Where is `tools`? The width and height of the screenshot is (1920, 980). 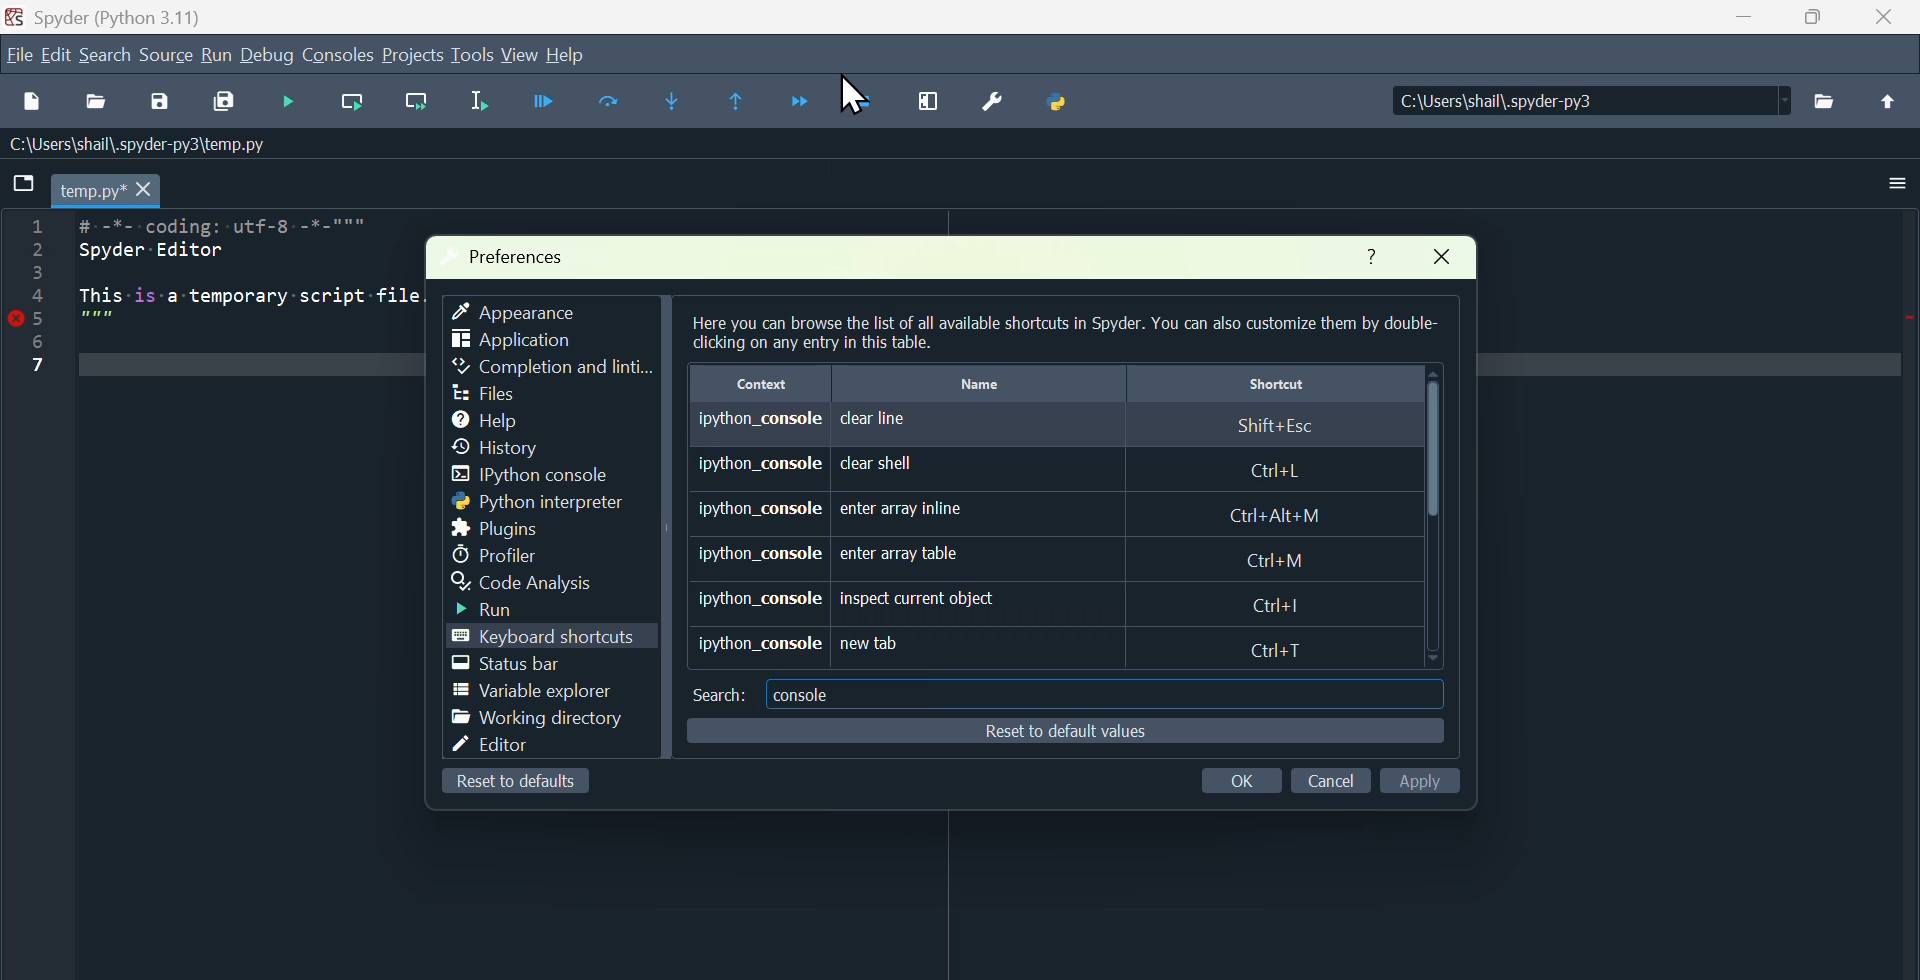
tools is located at coordinates (472, 55).